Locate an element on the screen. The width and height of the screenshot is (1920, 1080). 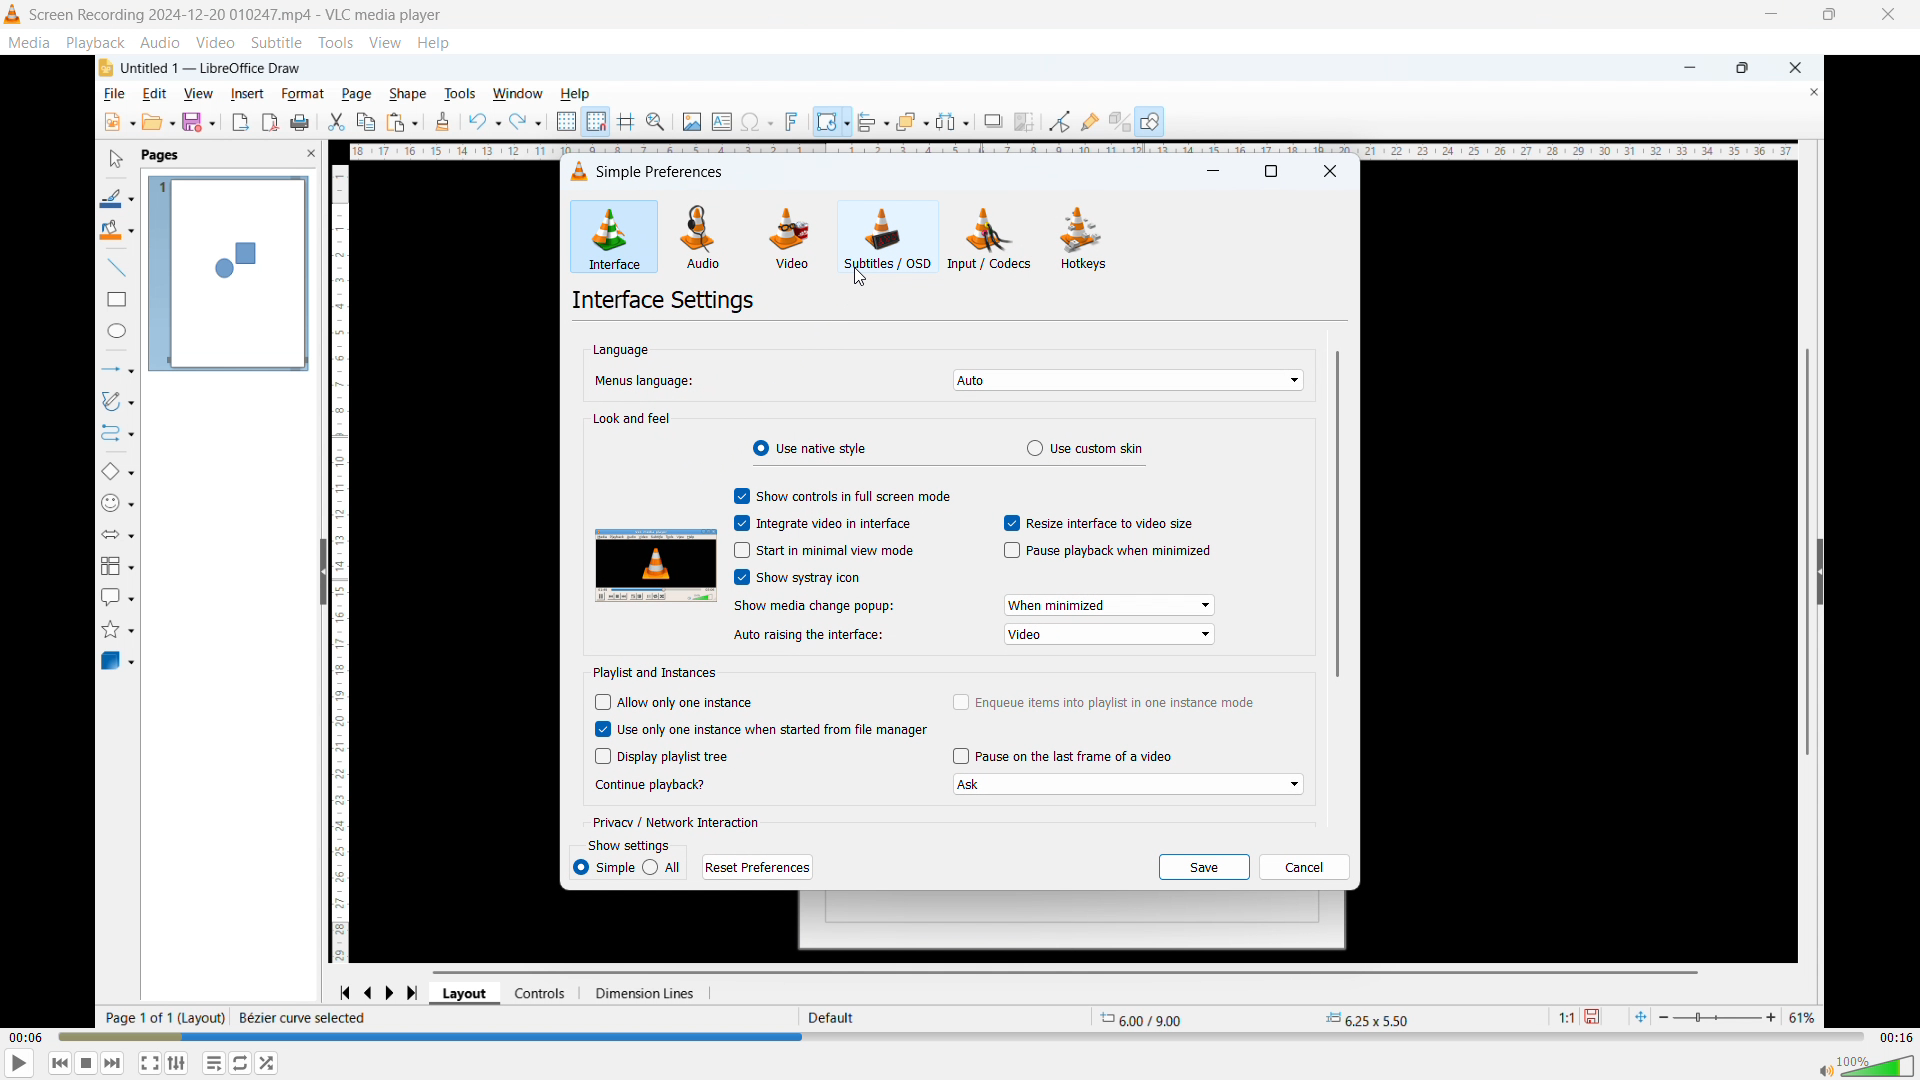
Toggle playlist  is located at coordinates (177, 1063).